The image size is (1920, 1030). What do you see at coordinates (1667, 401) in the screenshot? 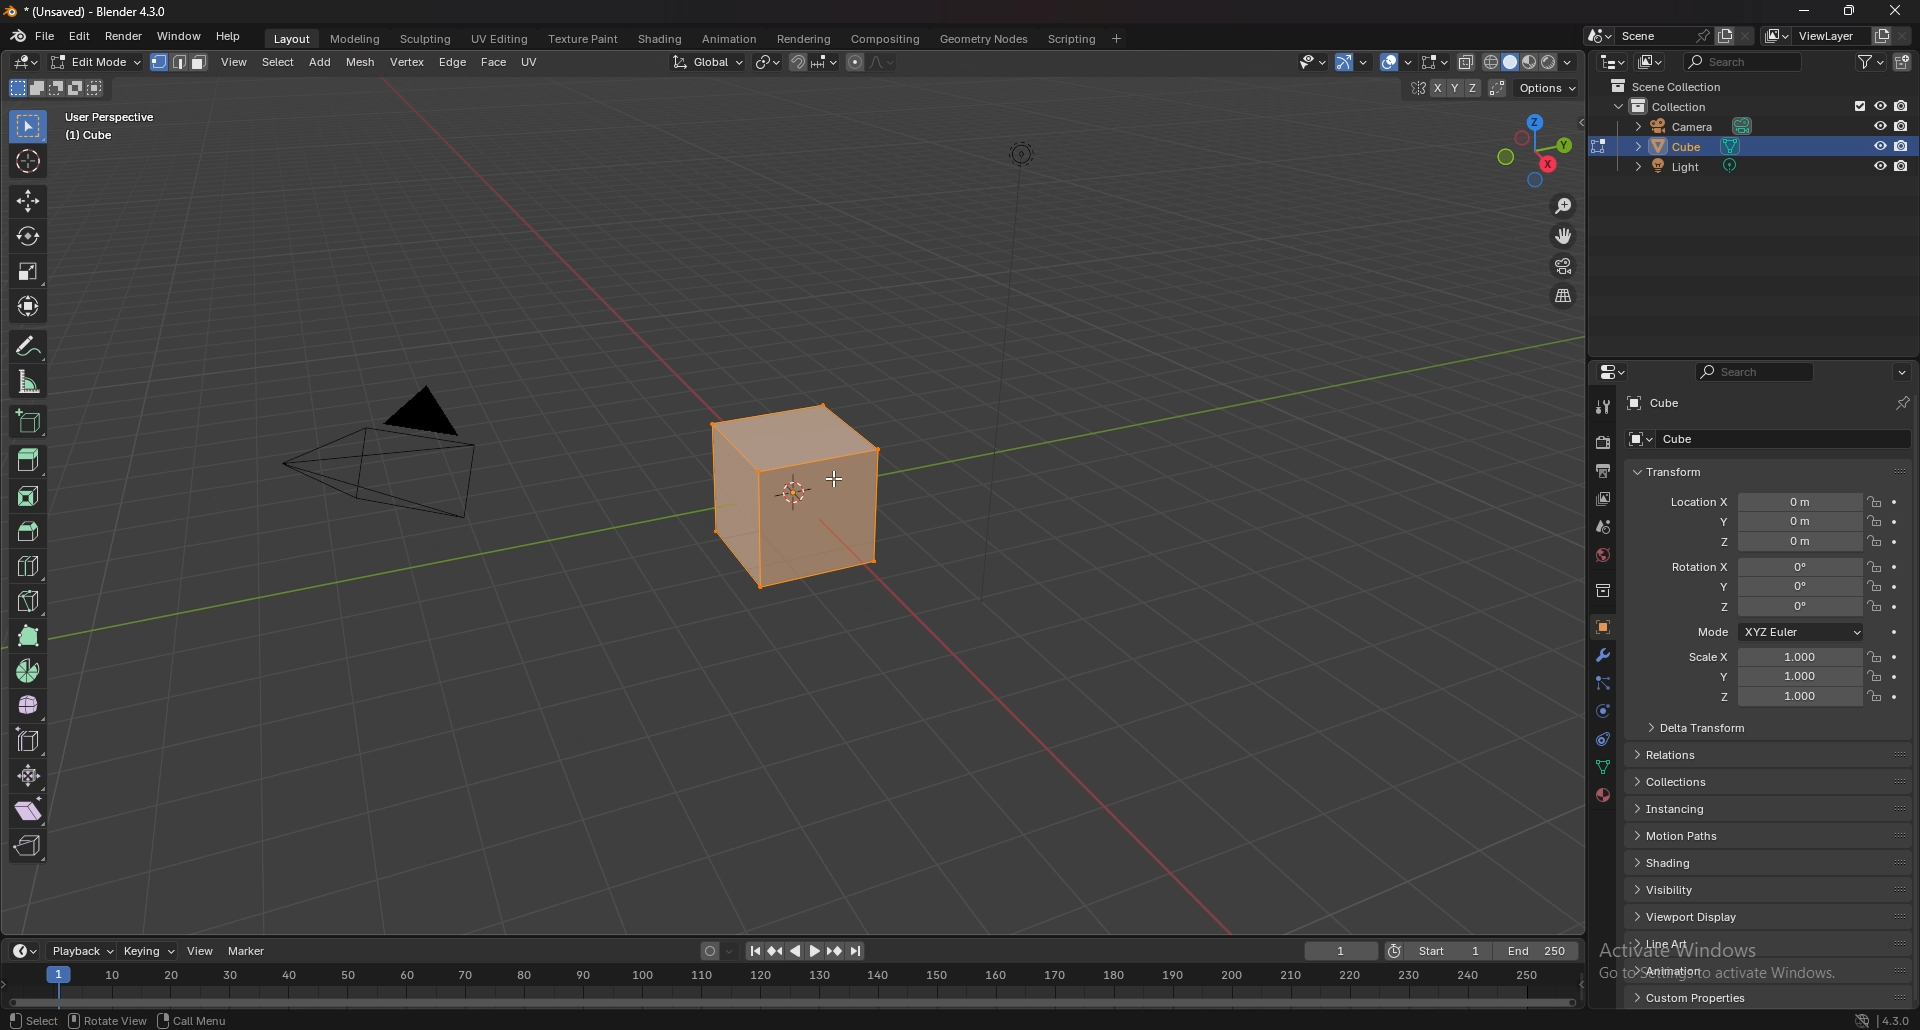
I see `cube` at bounding box center [1667, 401].